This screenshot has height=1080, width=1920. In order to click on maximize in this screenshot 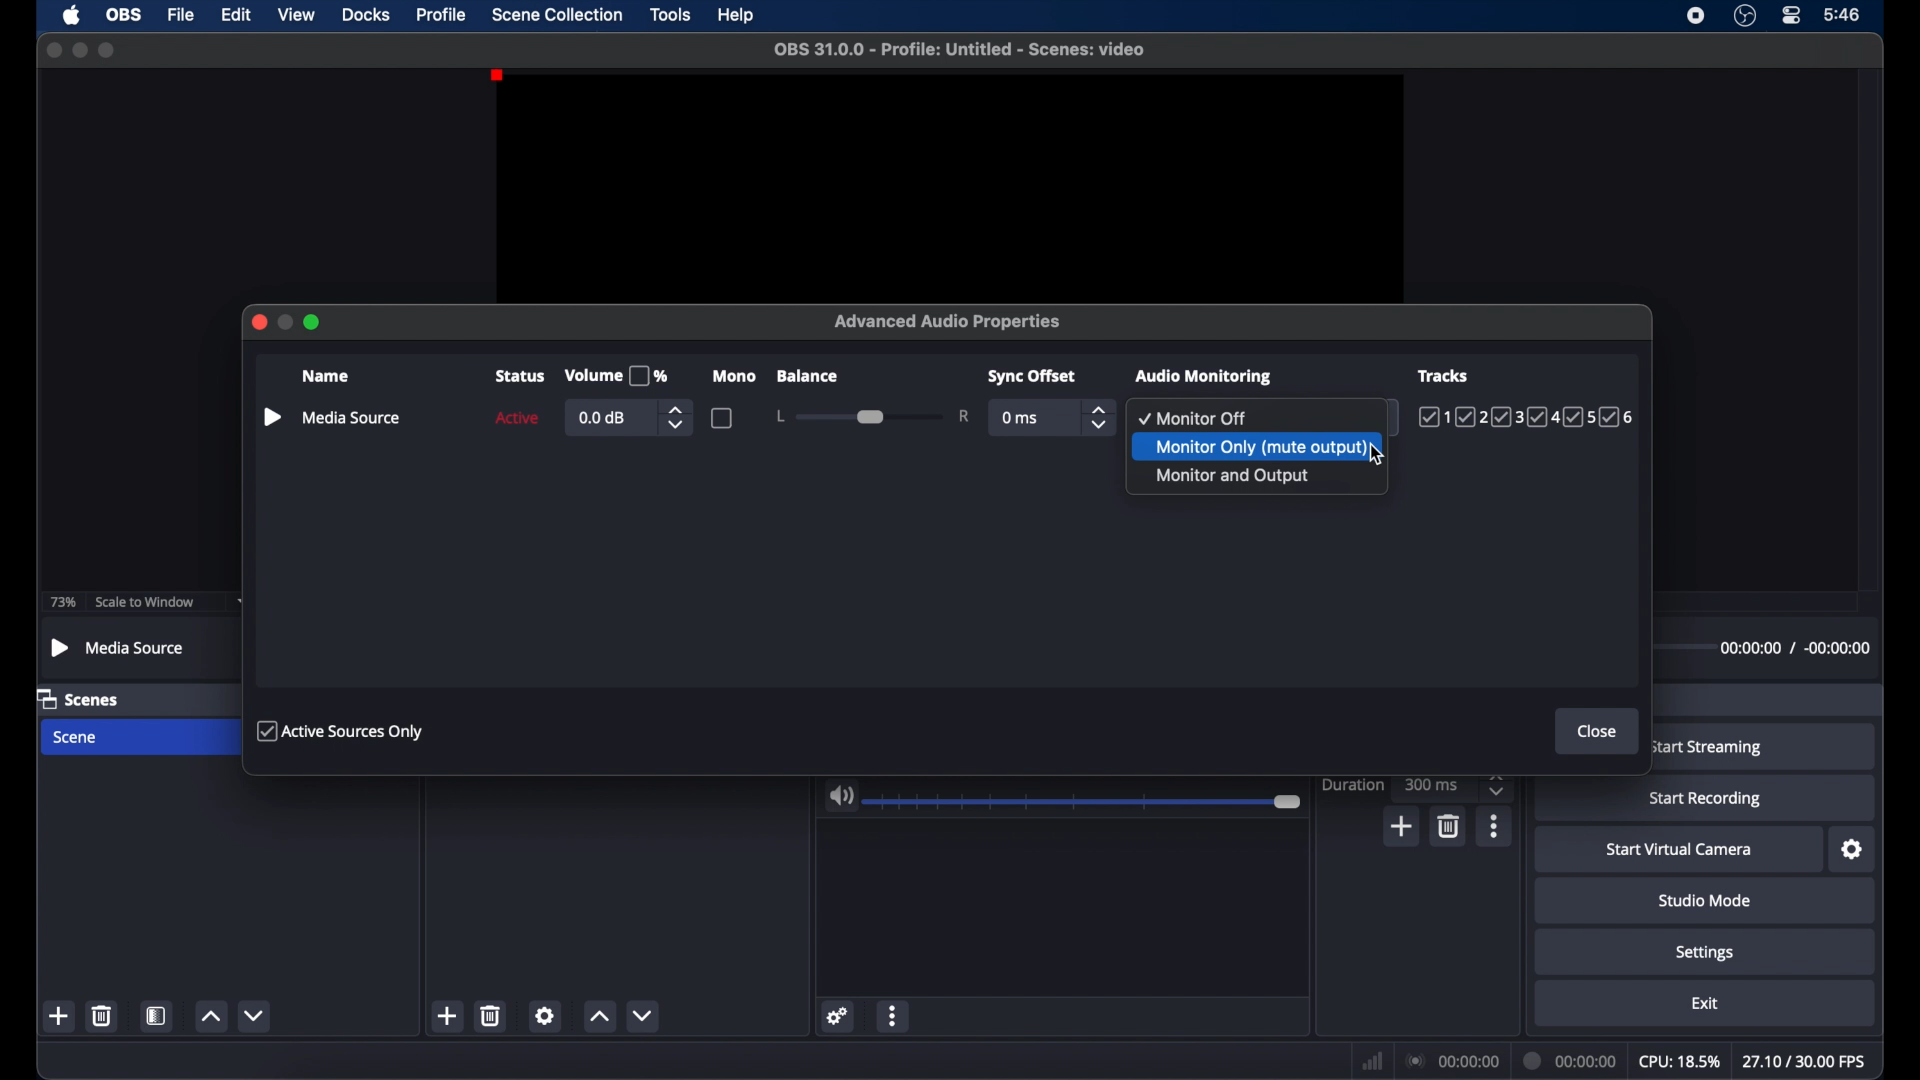, I will do `click(108, 50)`.